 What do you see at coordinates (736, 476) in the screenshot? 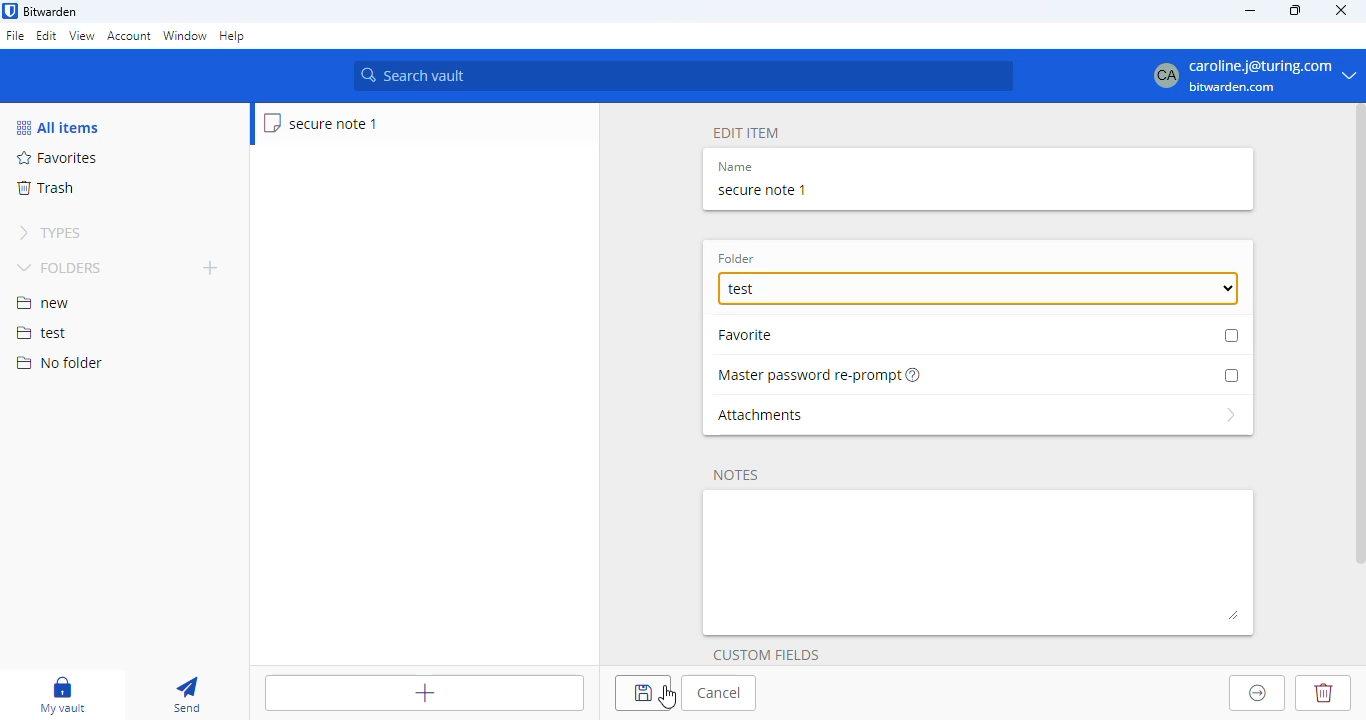
I see `notes` at bounding box center [736, 476].